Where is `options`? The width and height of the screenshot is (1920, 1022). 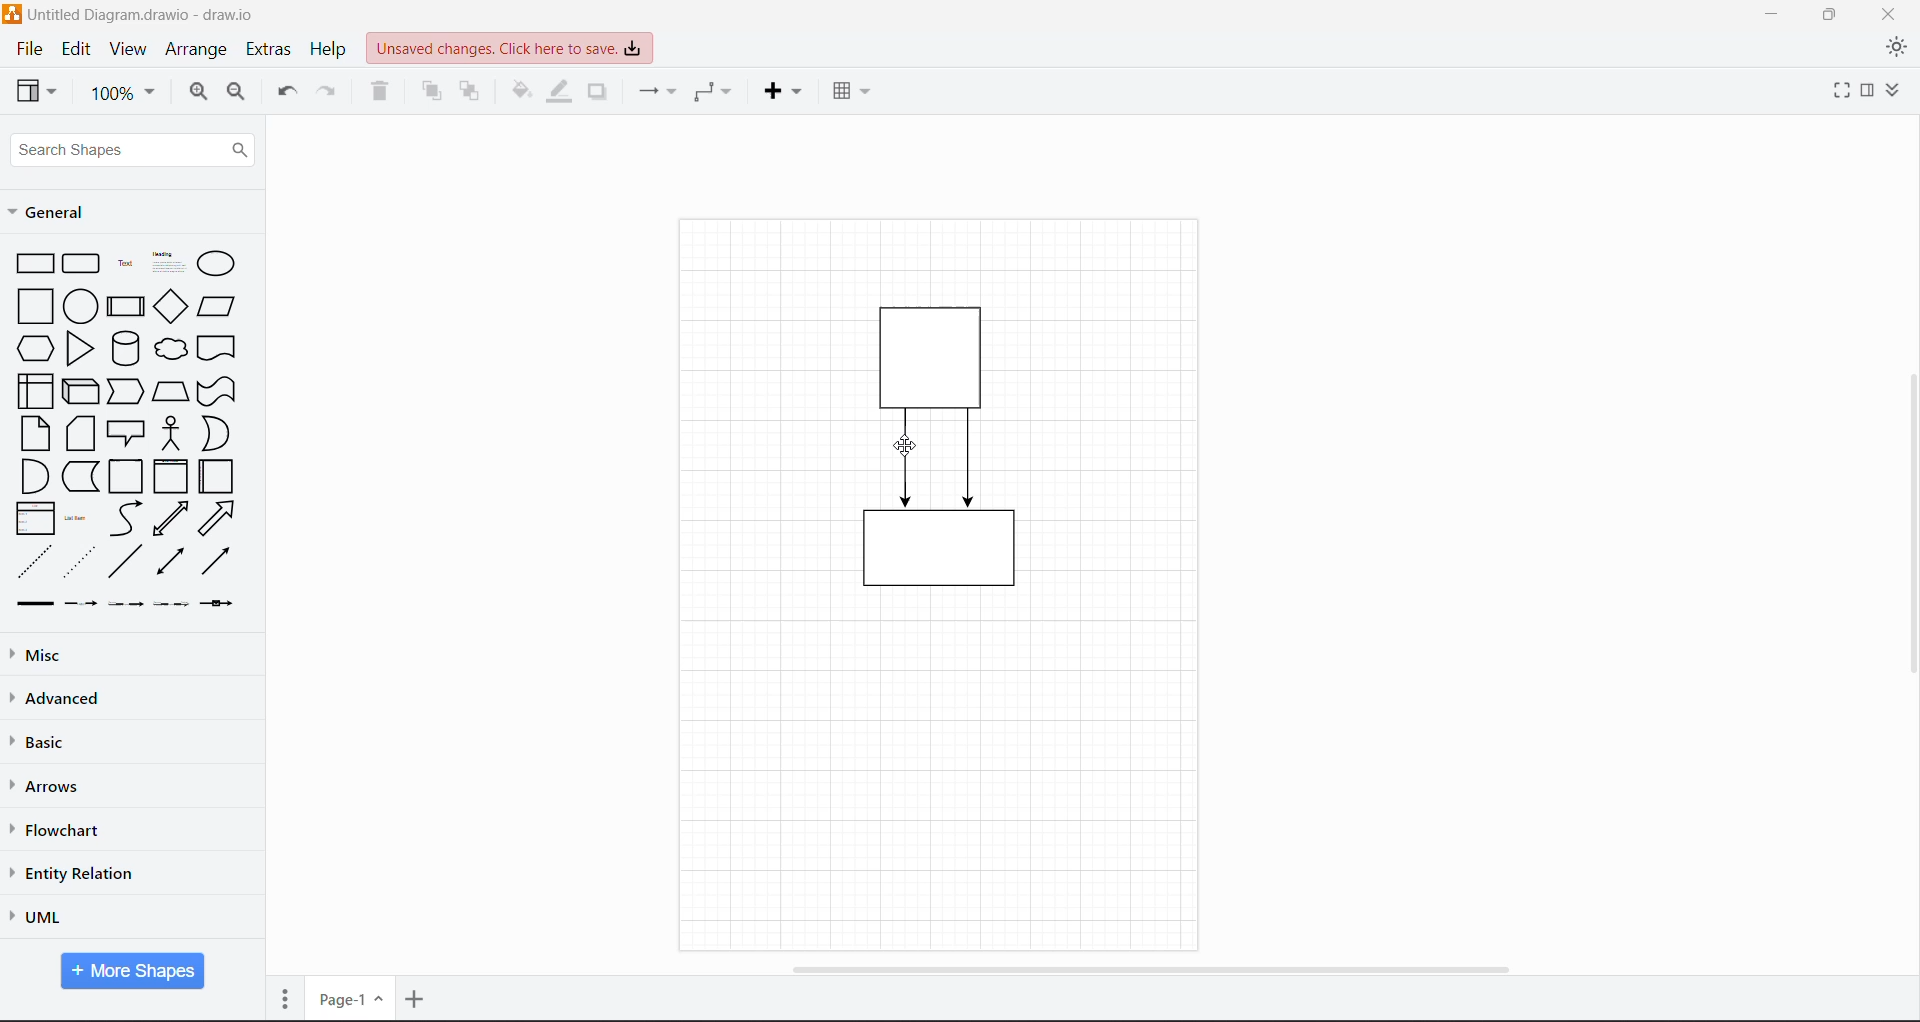 options is located at coordinates (285, 998).